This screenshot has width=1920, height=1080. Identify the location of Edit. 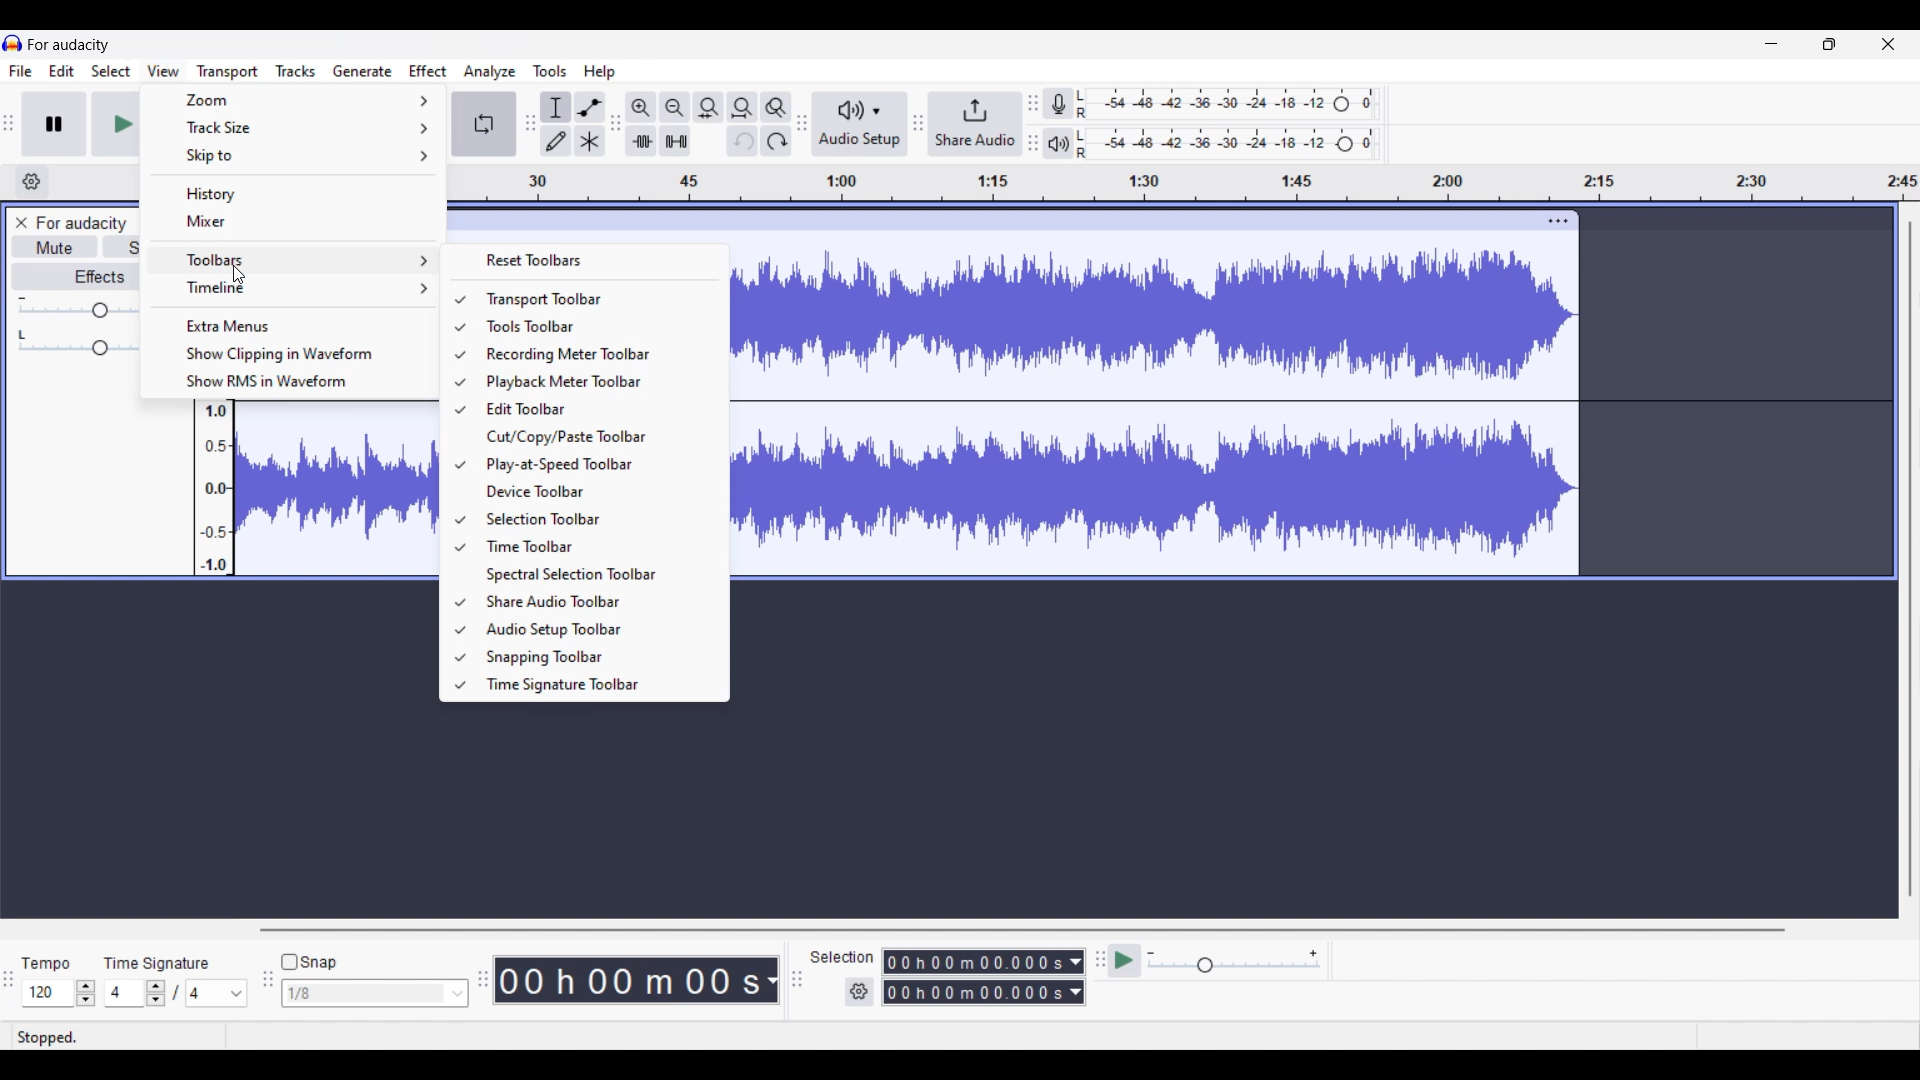
(62, 70).